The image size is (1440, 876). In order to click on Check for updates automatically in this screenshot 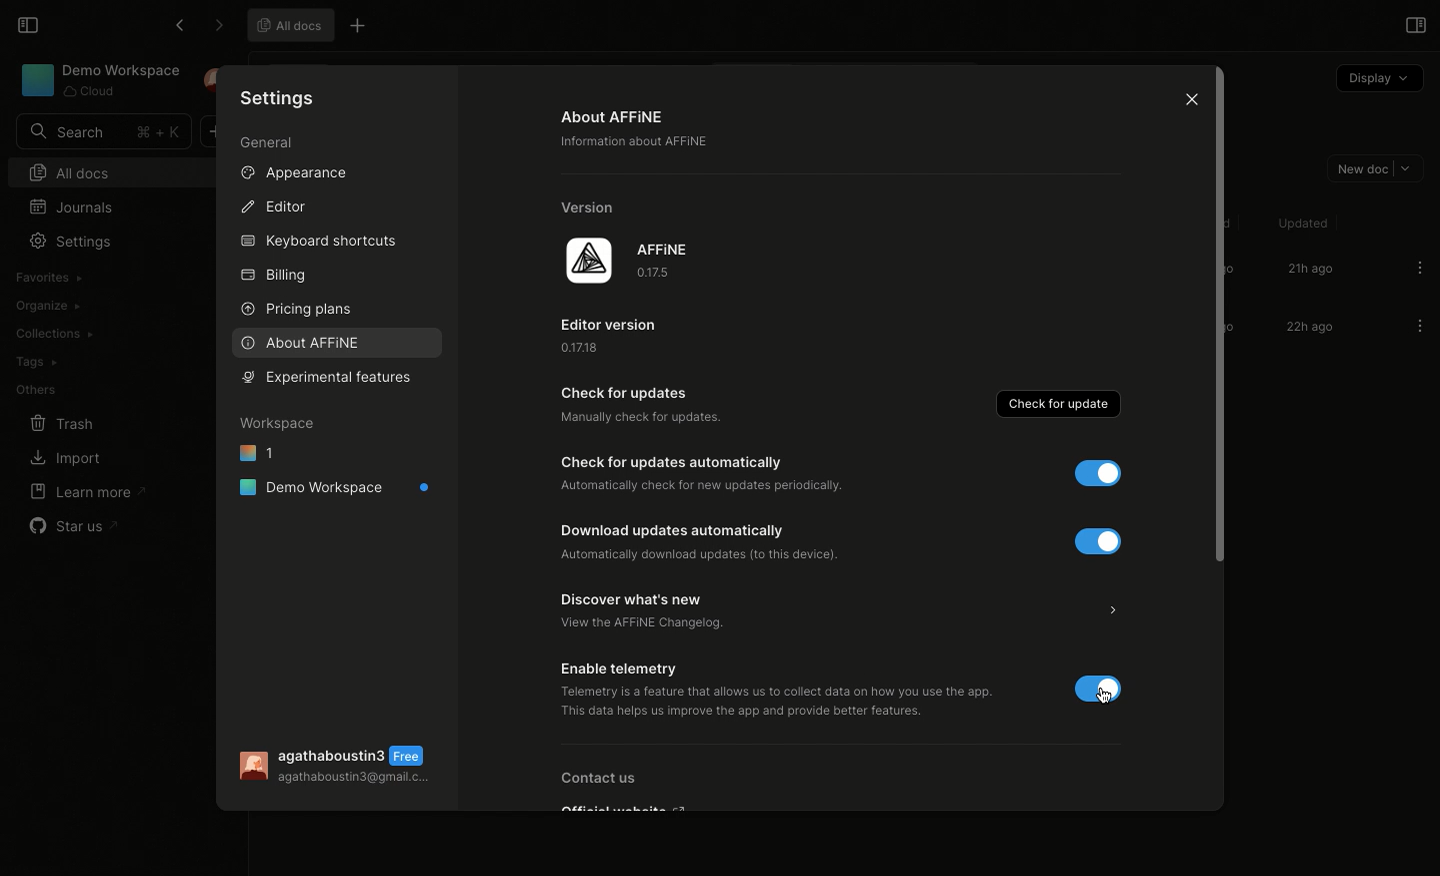, I will do `click(805, 474)`.